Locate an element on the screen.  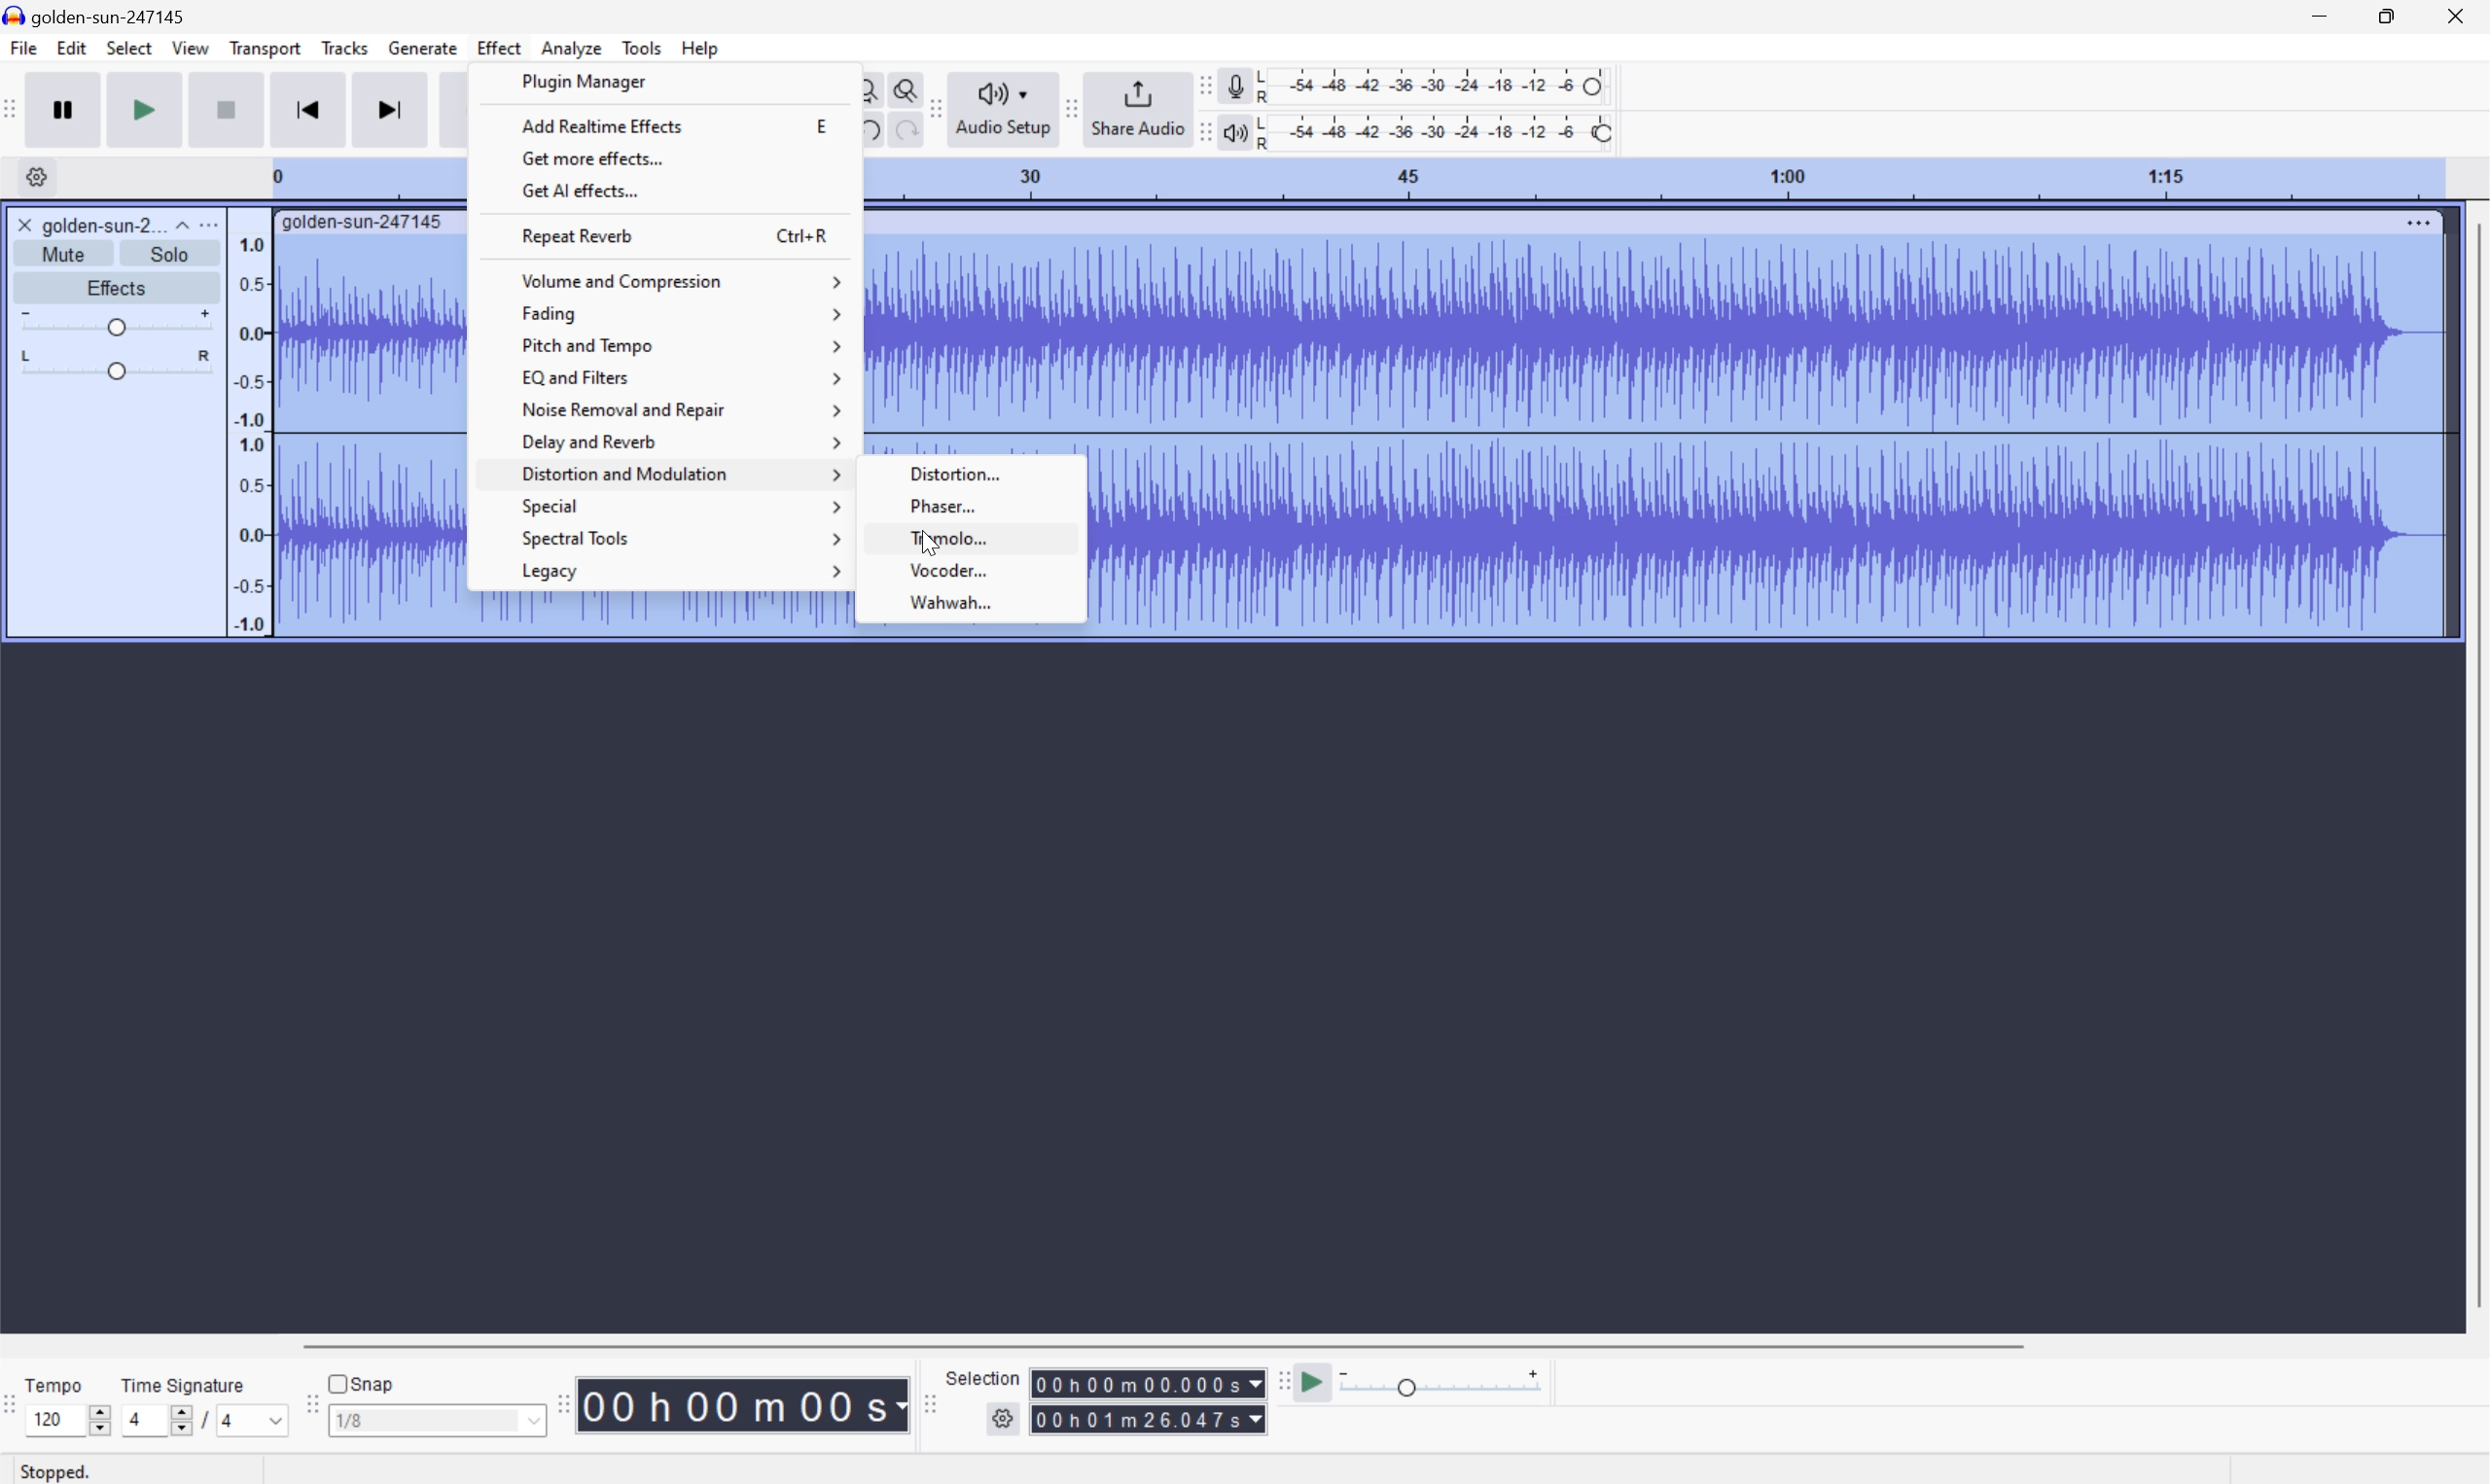
Record meter is located at coordinates (1234, 85).